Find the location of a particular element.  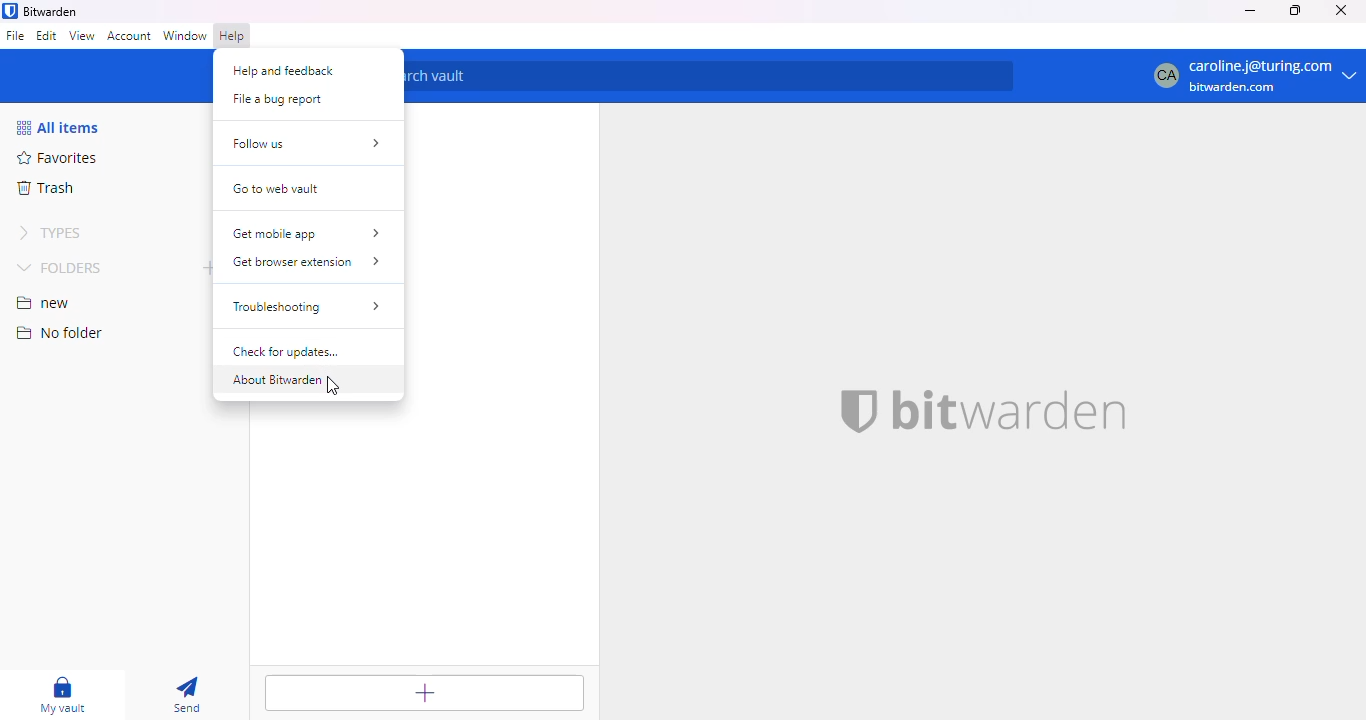

Restore is located at coordinates (1295, 11).